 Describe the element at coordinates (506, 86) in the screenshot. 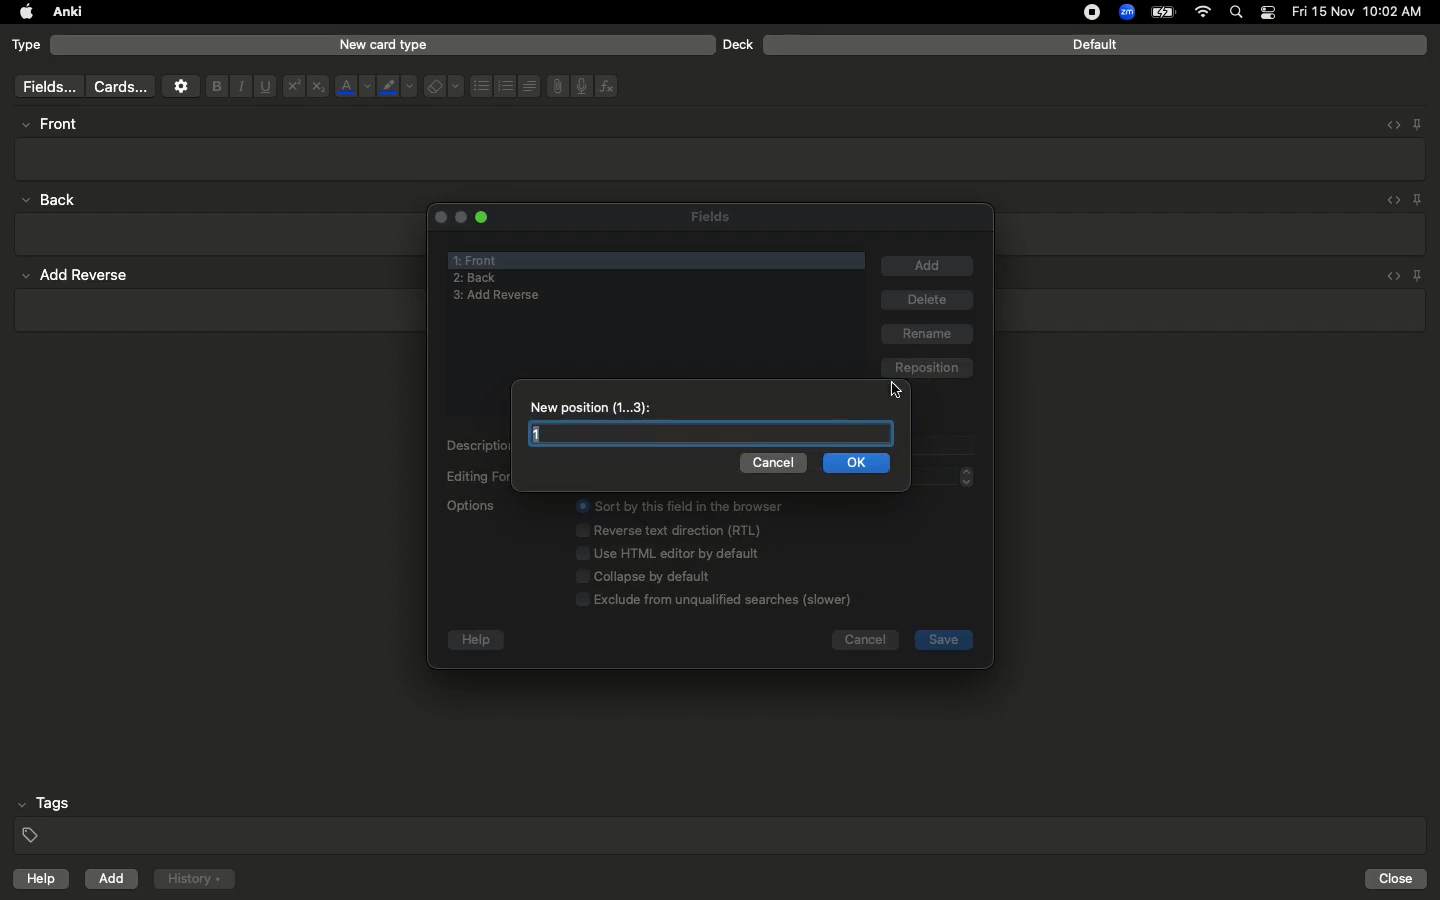

I see `Numbered bullets` at that location.